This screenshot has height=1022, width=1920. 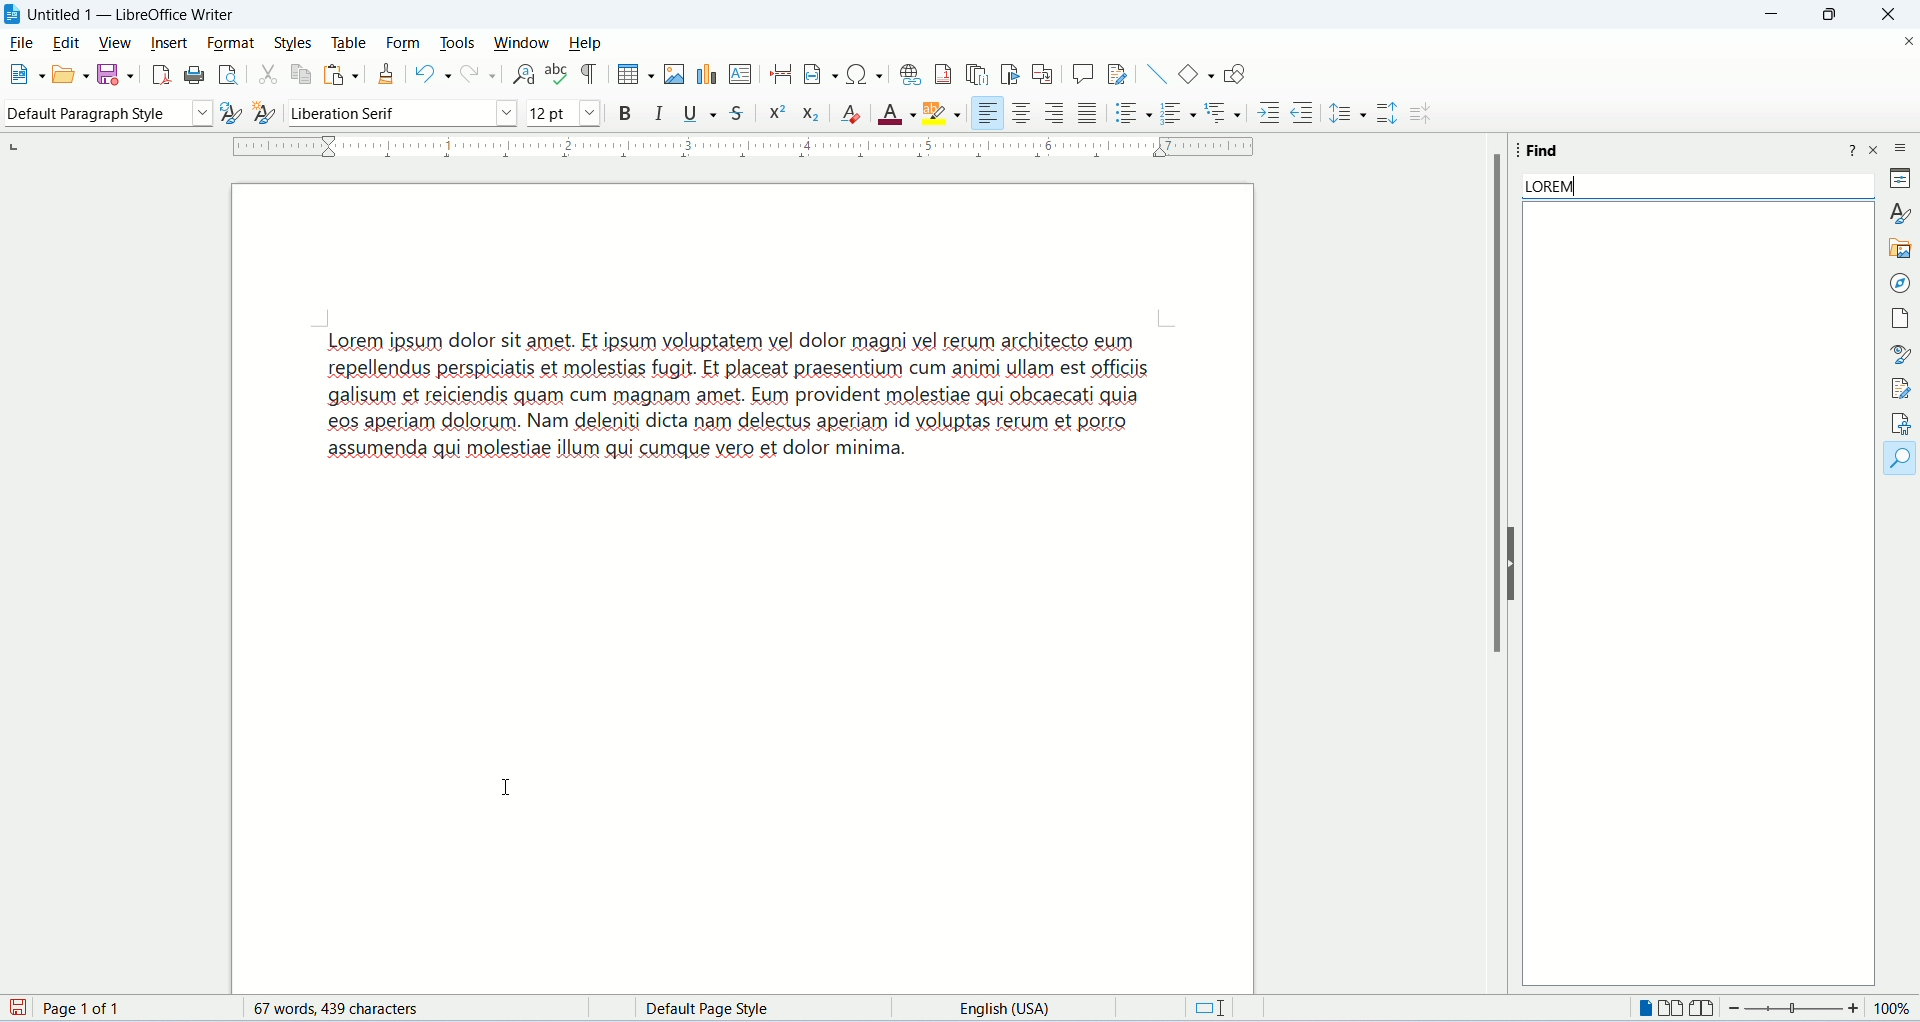 What do you see at coordinates (673, 72) in the screenshot?
I see `insert image` at bounding box center [673, 72].